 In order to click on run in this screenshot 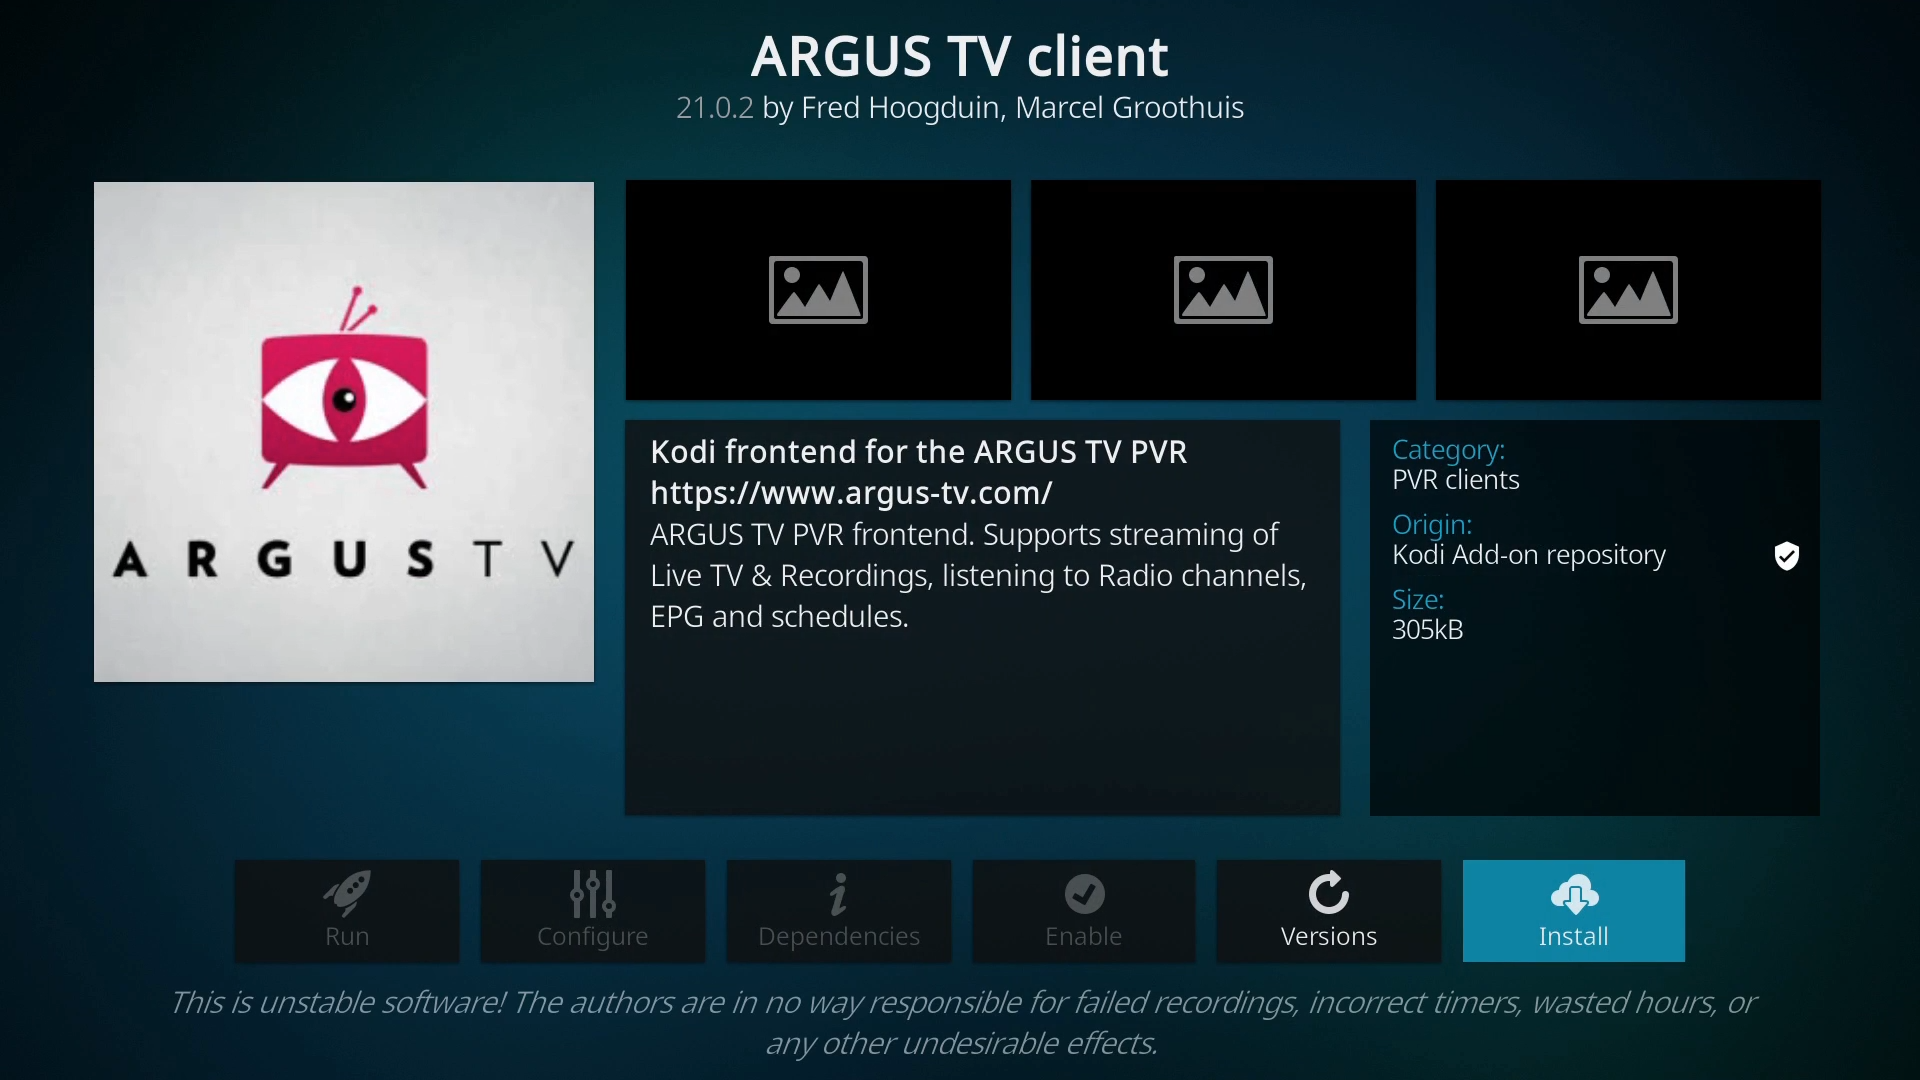, I will do `click(338, 913)`.